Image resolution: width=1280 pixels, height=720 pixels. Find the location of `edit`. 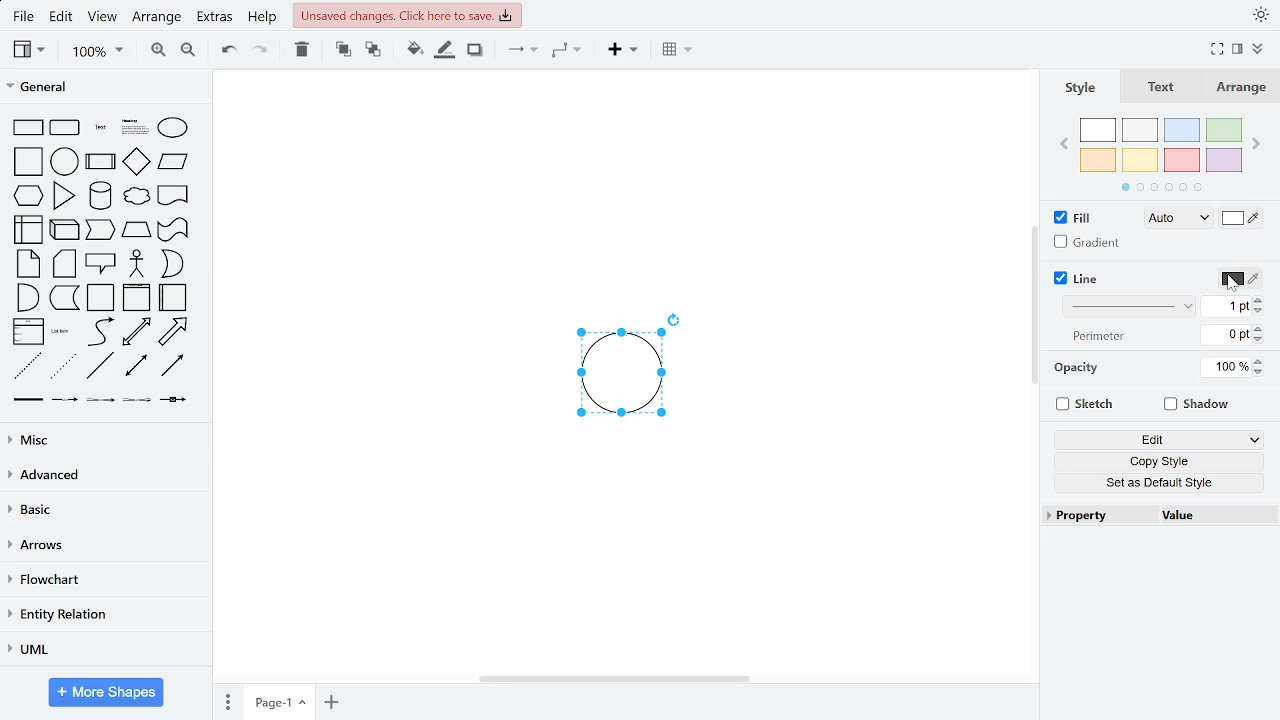

edit is located at coordinates (62, 19).